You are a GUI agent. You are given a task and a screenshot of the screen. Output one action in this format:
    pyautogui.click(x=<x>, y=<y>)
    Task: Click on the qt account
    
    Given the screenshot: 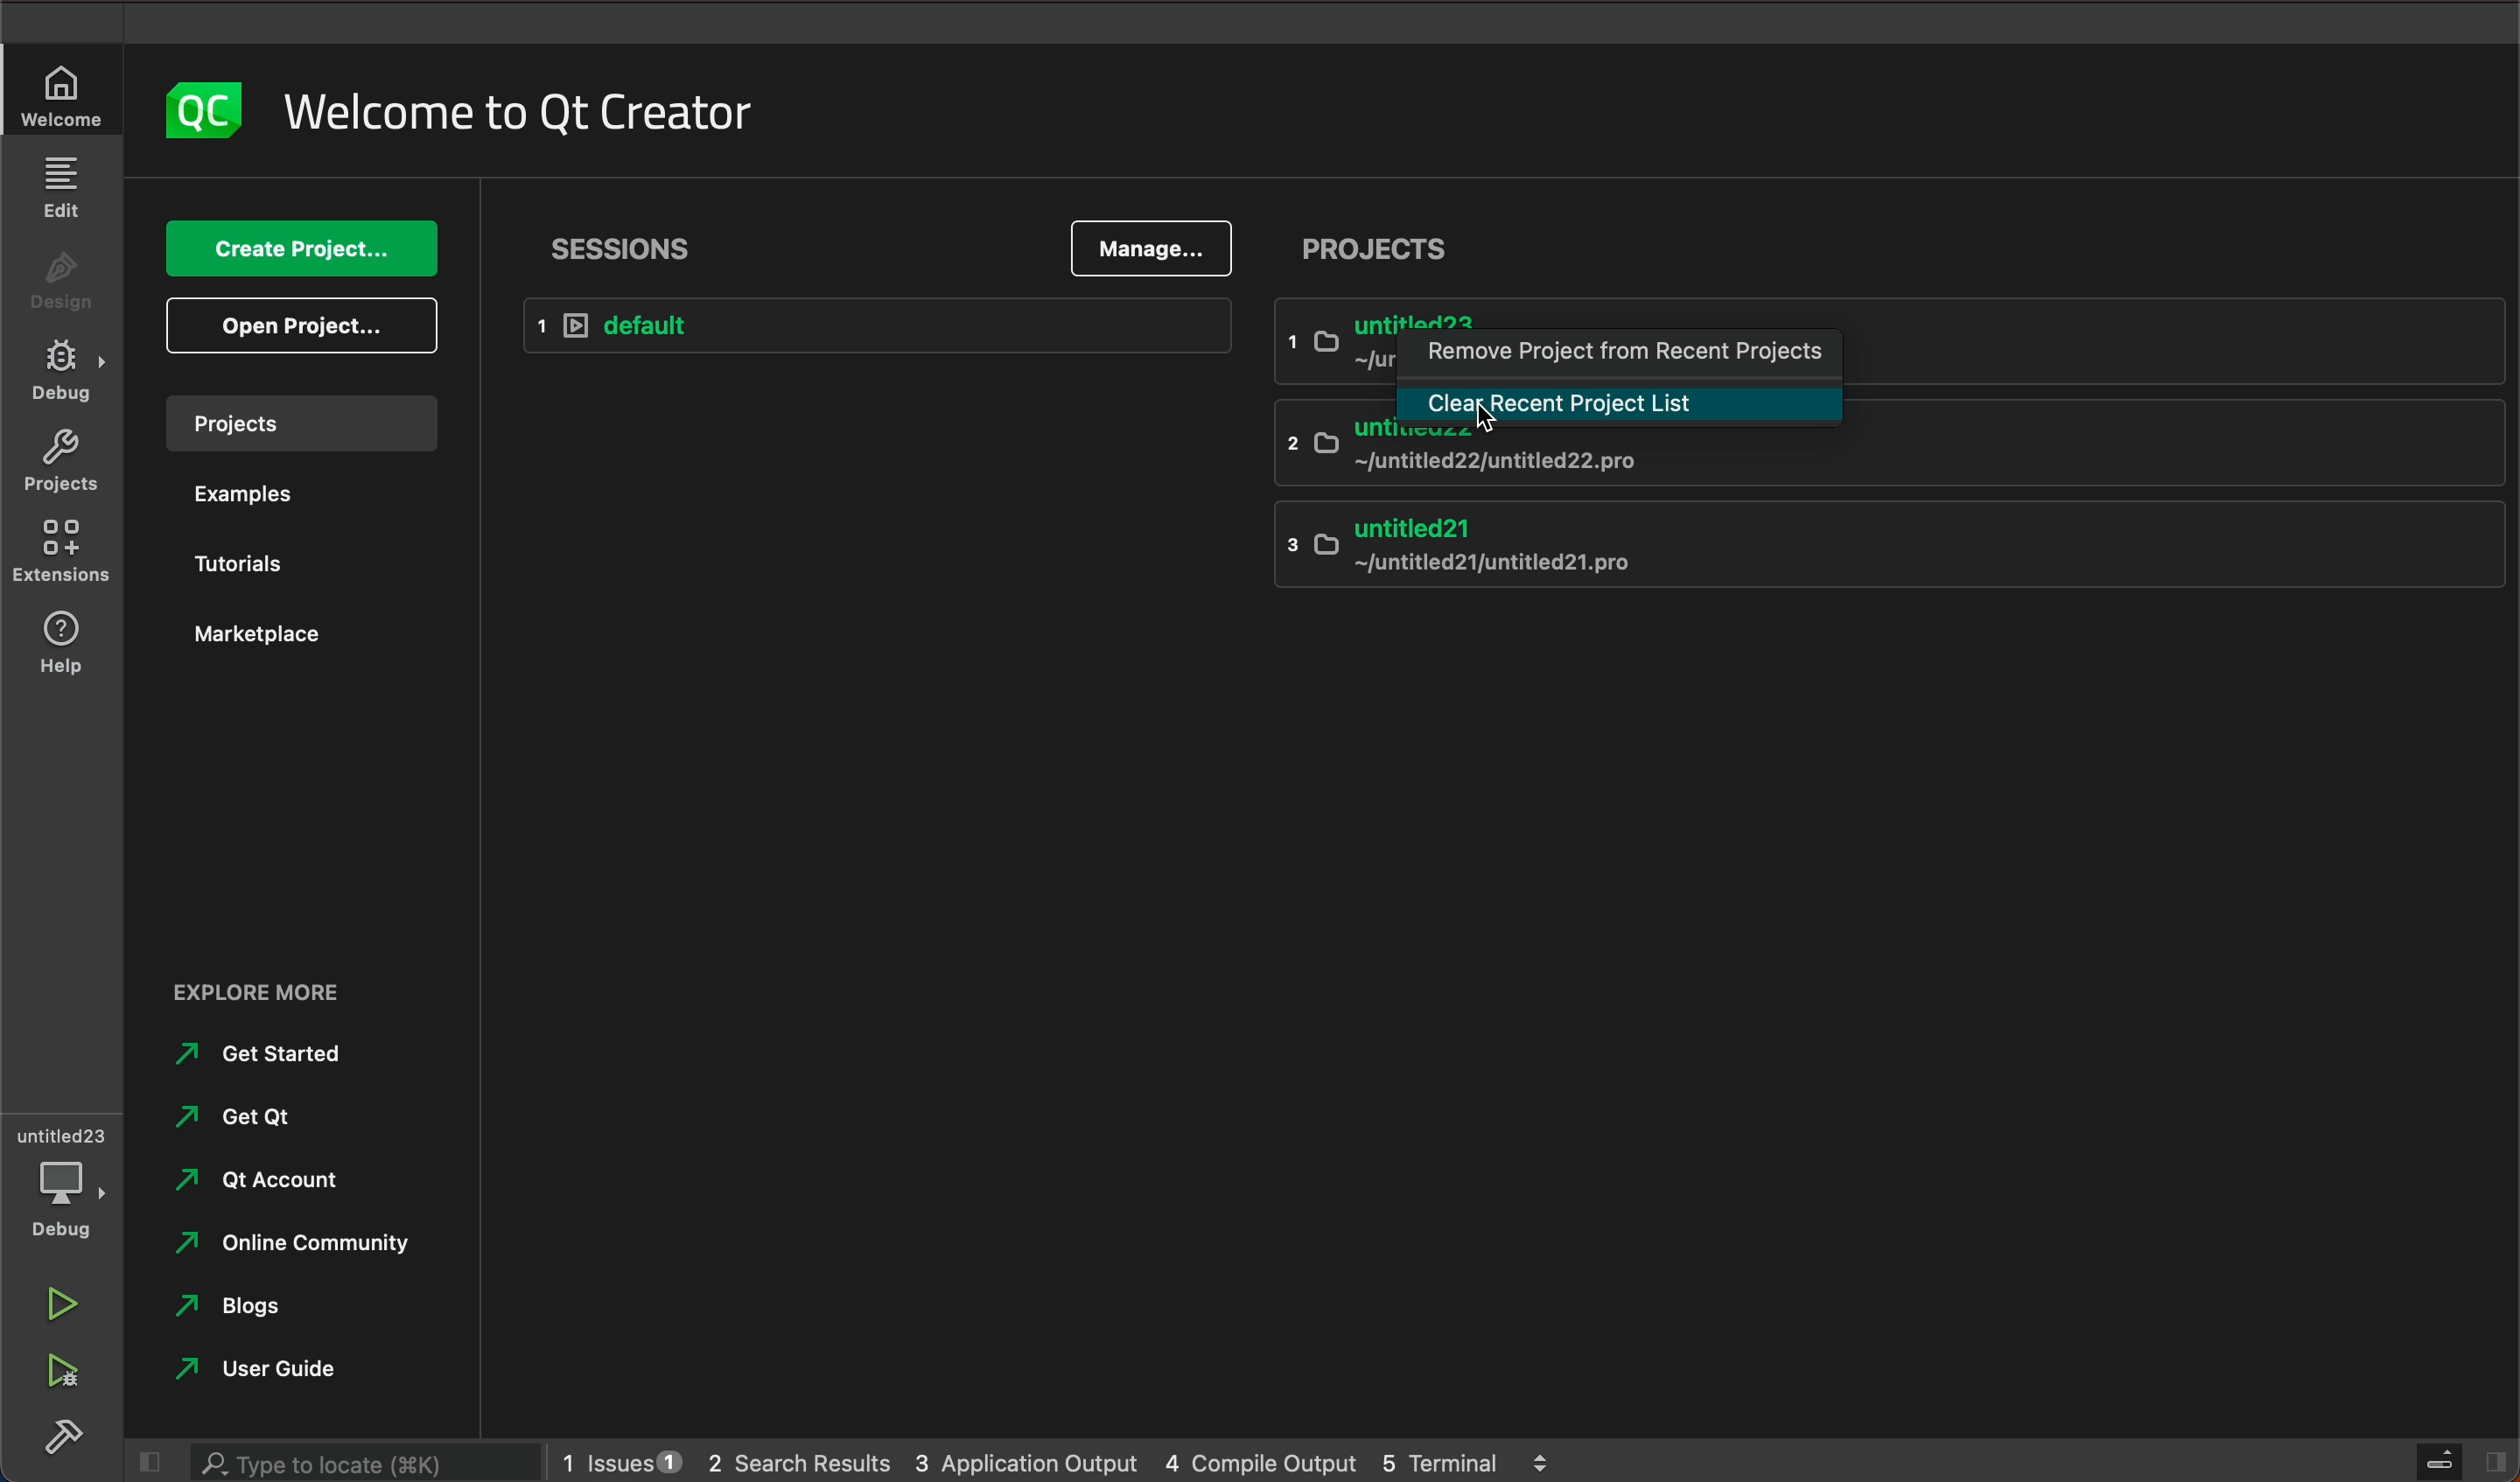 What is the action you would take?
    pyautogui.click(x=287, y=1185)
    